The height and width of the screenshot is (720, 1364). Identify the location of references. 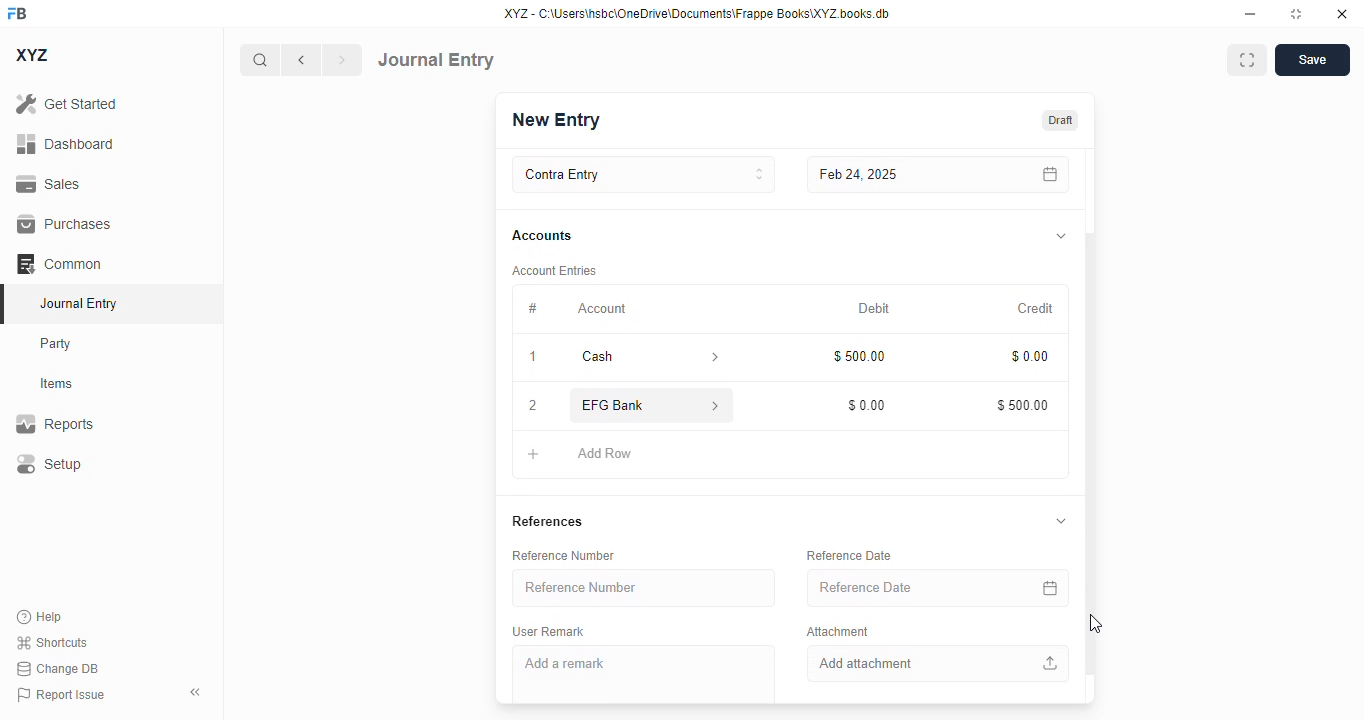
(549, 523).